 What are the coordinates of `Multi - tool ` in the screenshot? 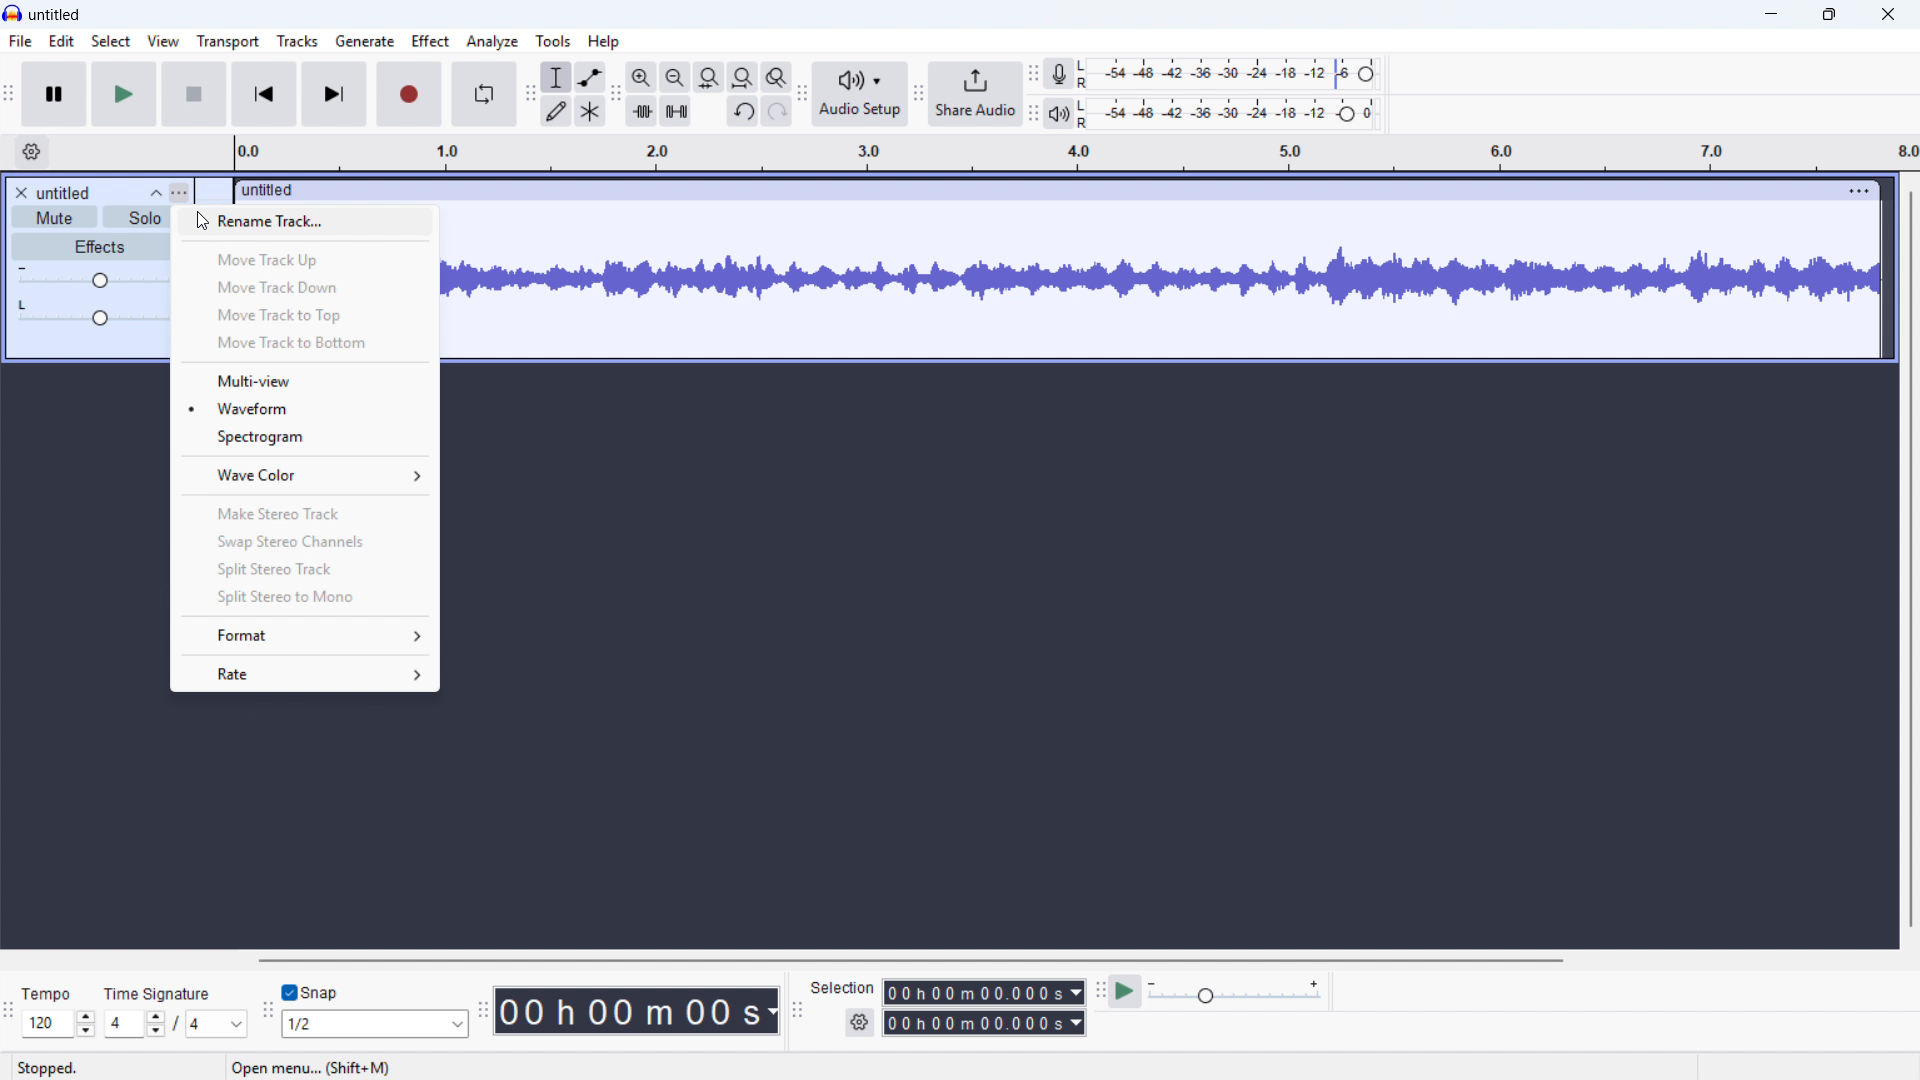 It's located at (591, 111).